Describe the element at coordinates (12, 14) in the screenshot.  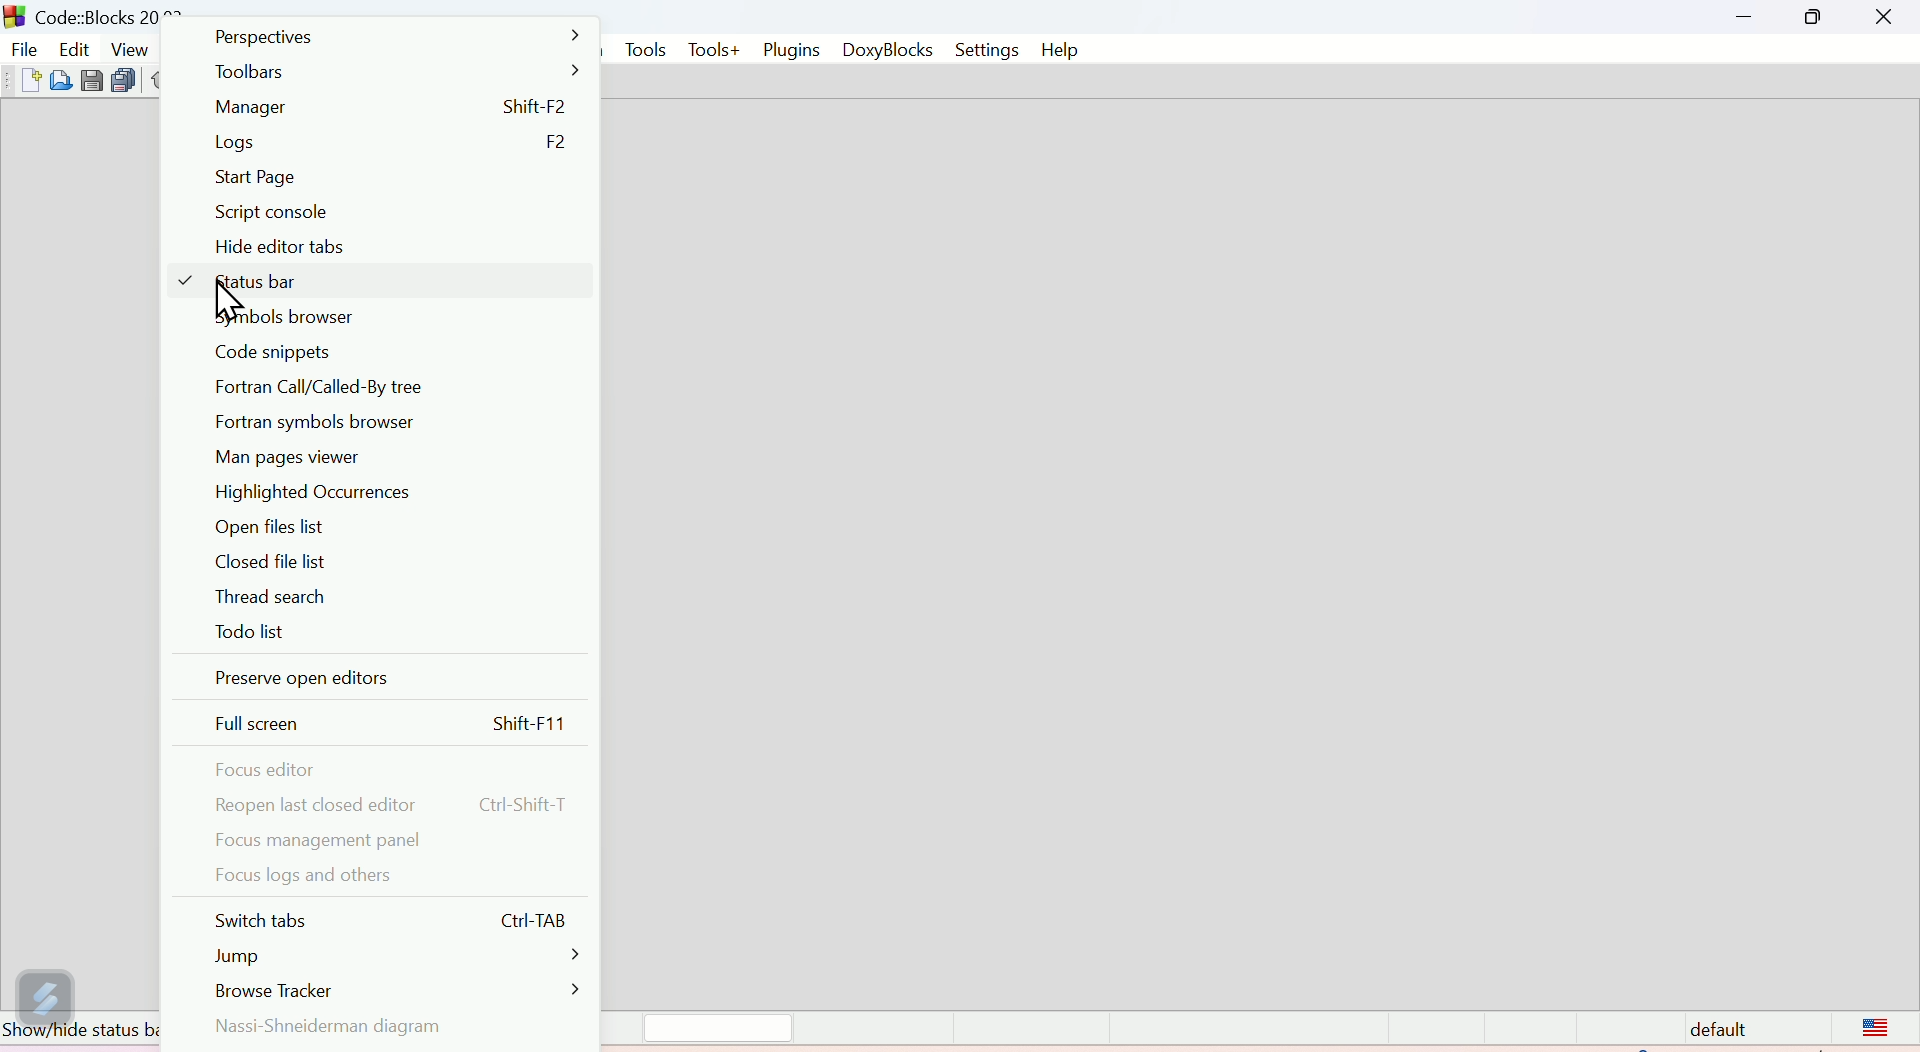
I see `` at that location.